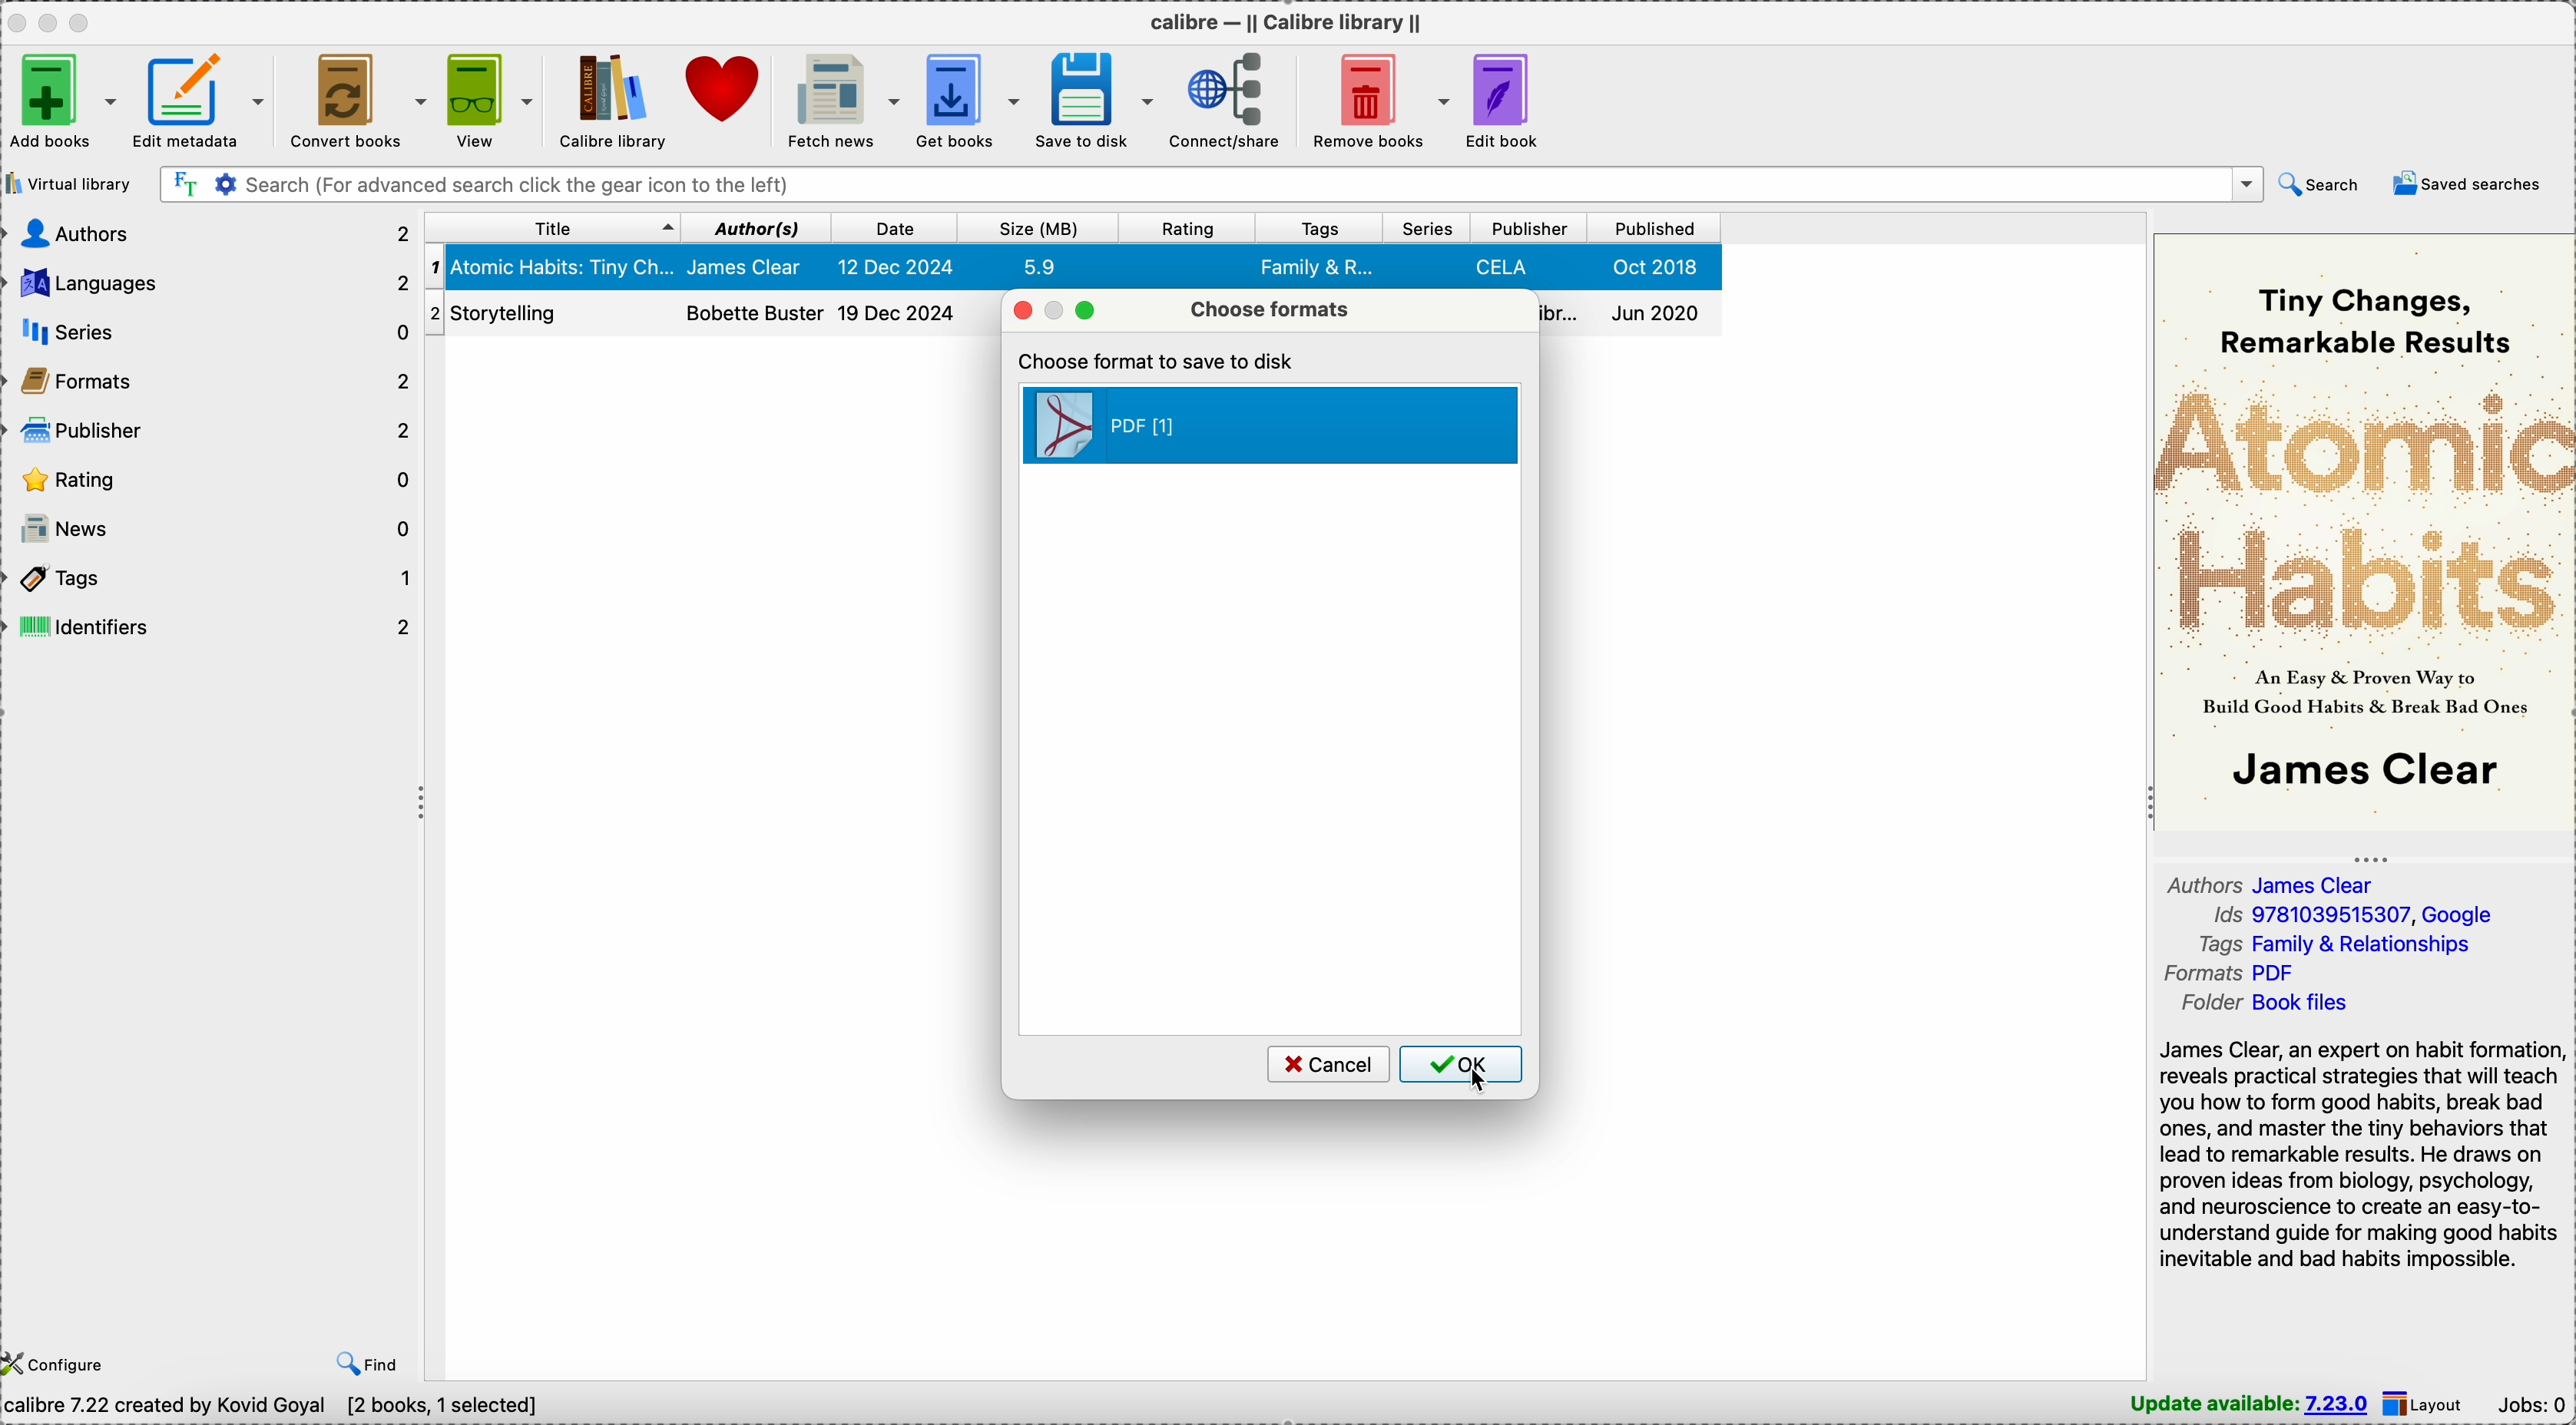  I want to click on folder Book files, so click(2267, 1003).